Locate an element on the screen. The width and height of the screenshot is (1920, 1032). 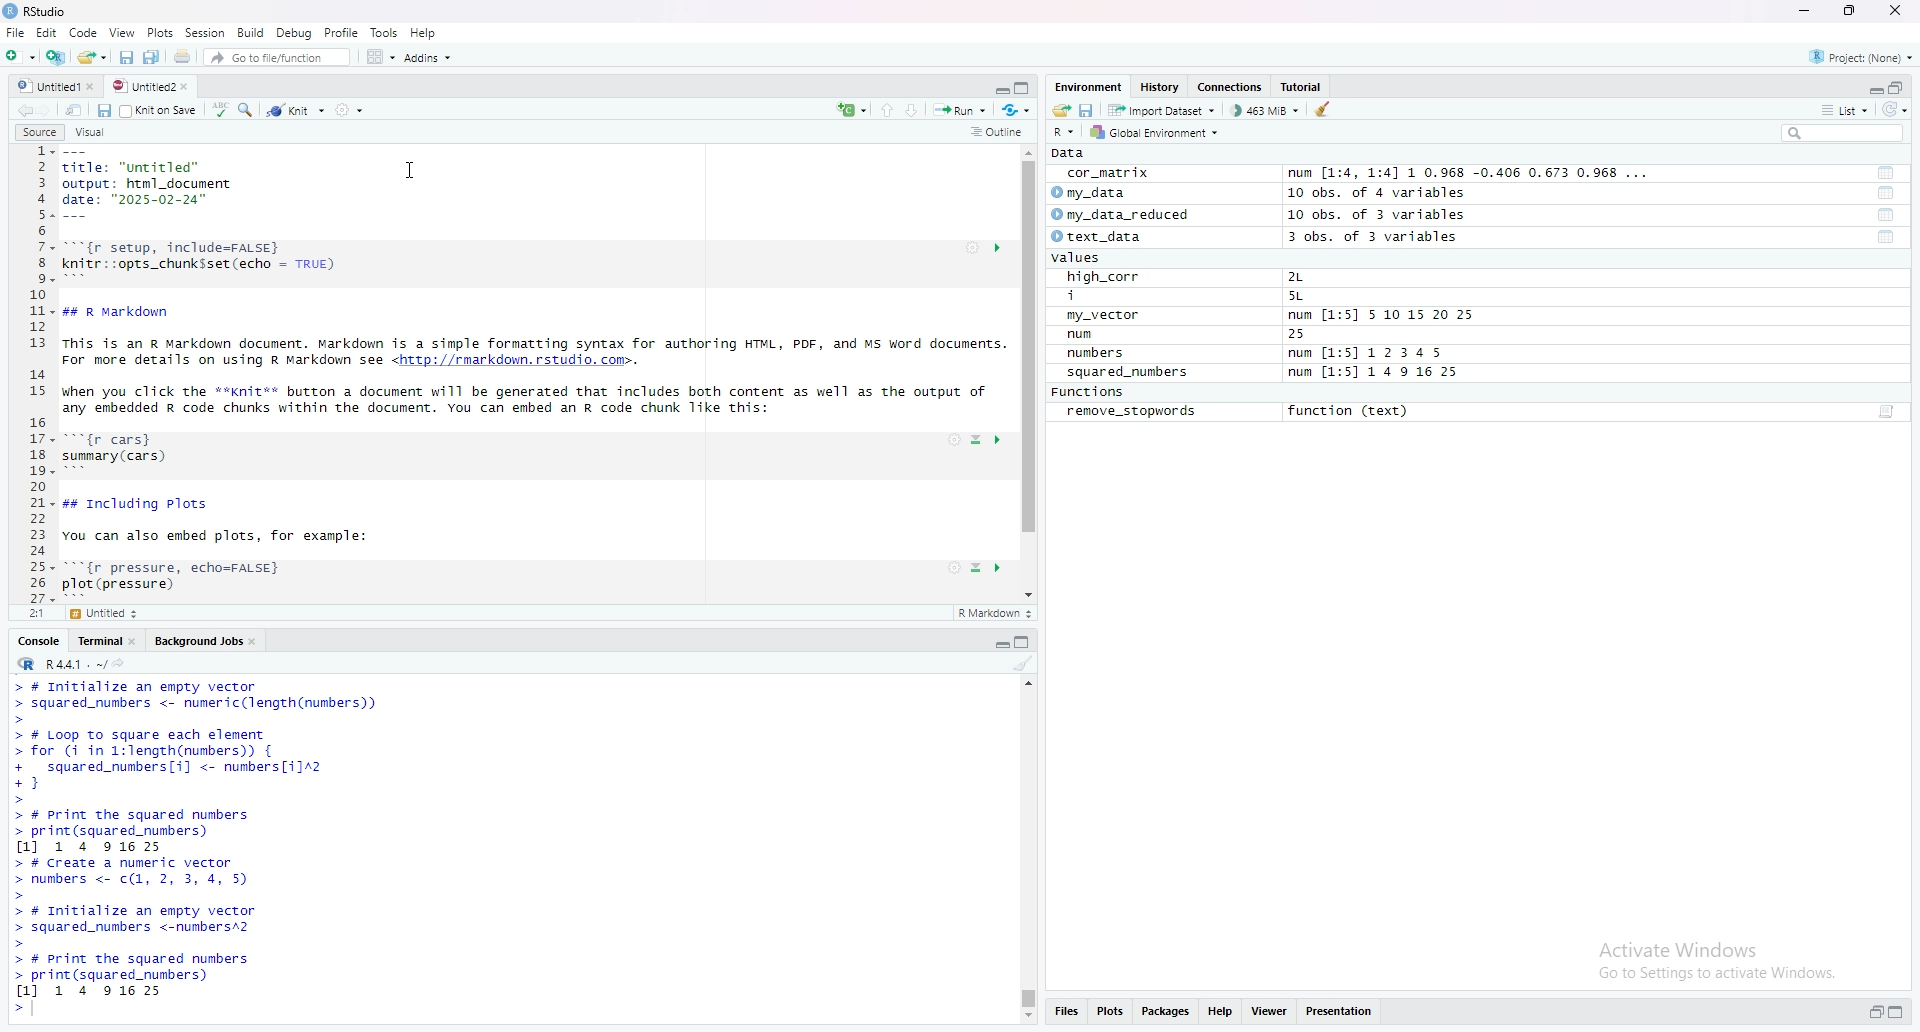
Scrollbar up is located at coordinates (1026, 683).